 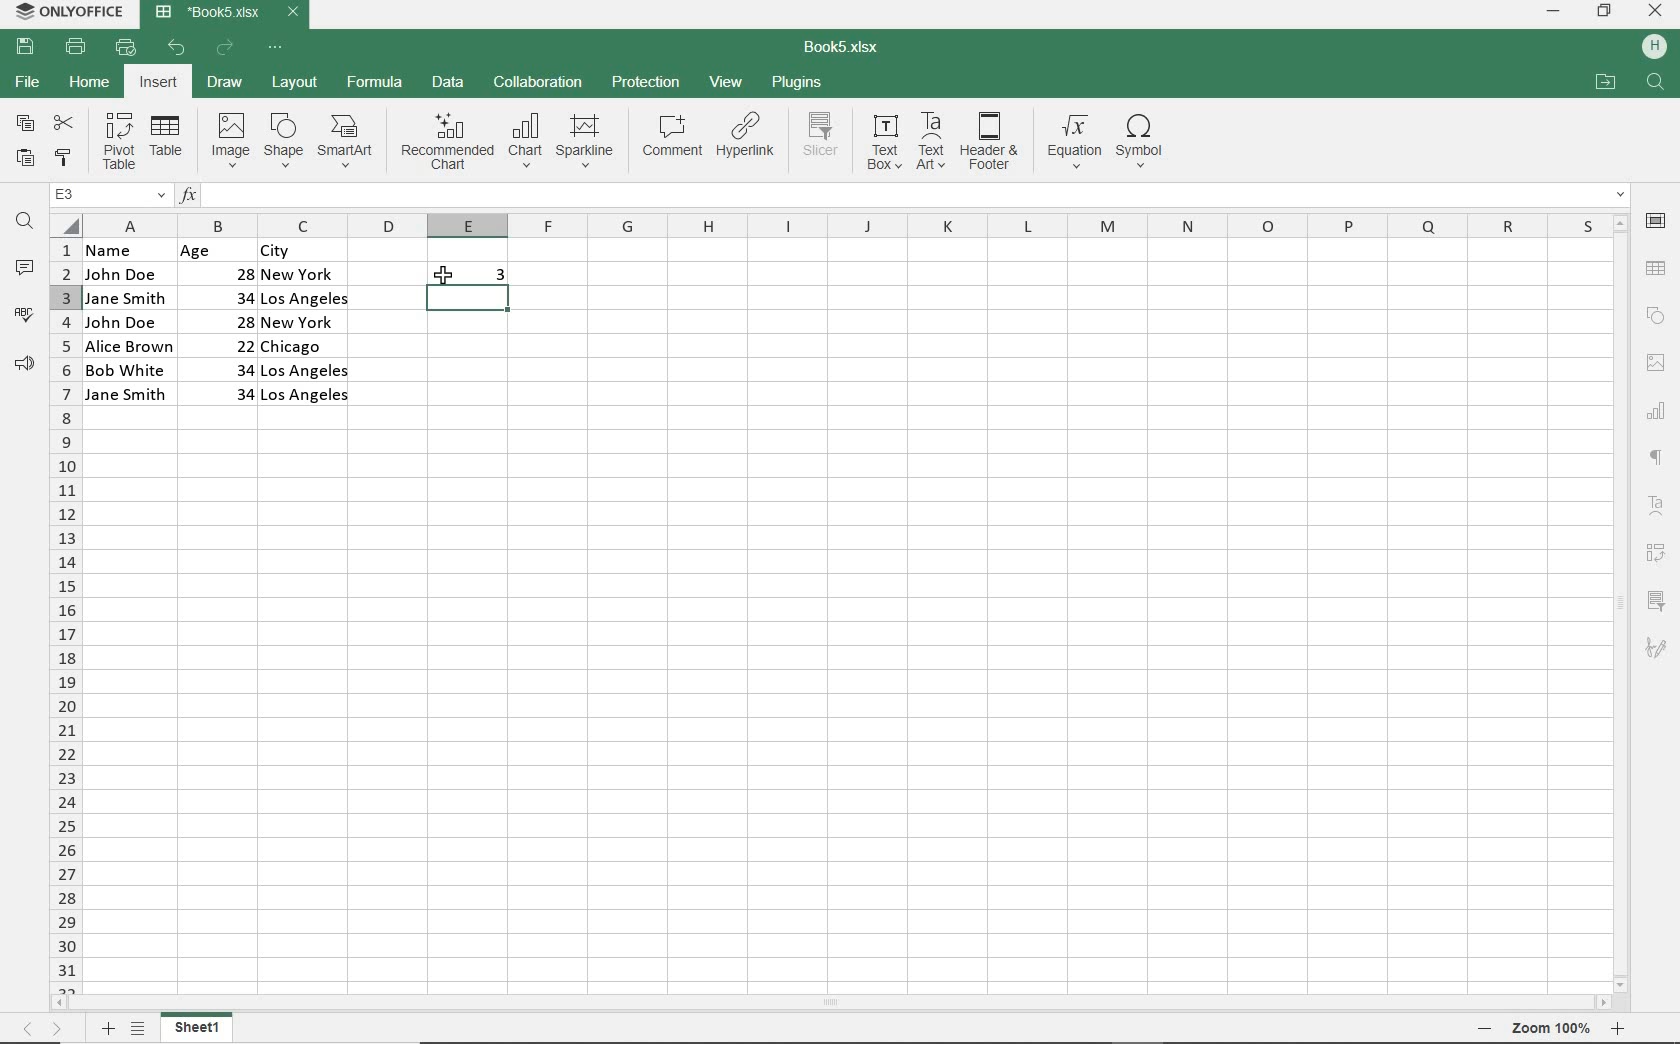 What do you see at coordinates (451, 82) in the screenshot?
I see `DATA` at bounding box center [451, 82].